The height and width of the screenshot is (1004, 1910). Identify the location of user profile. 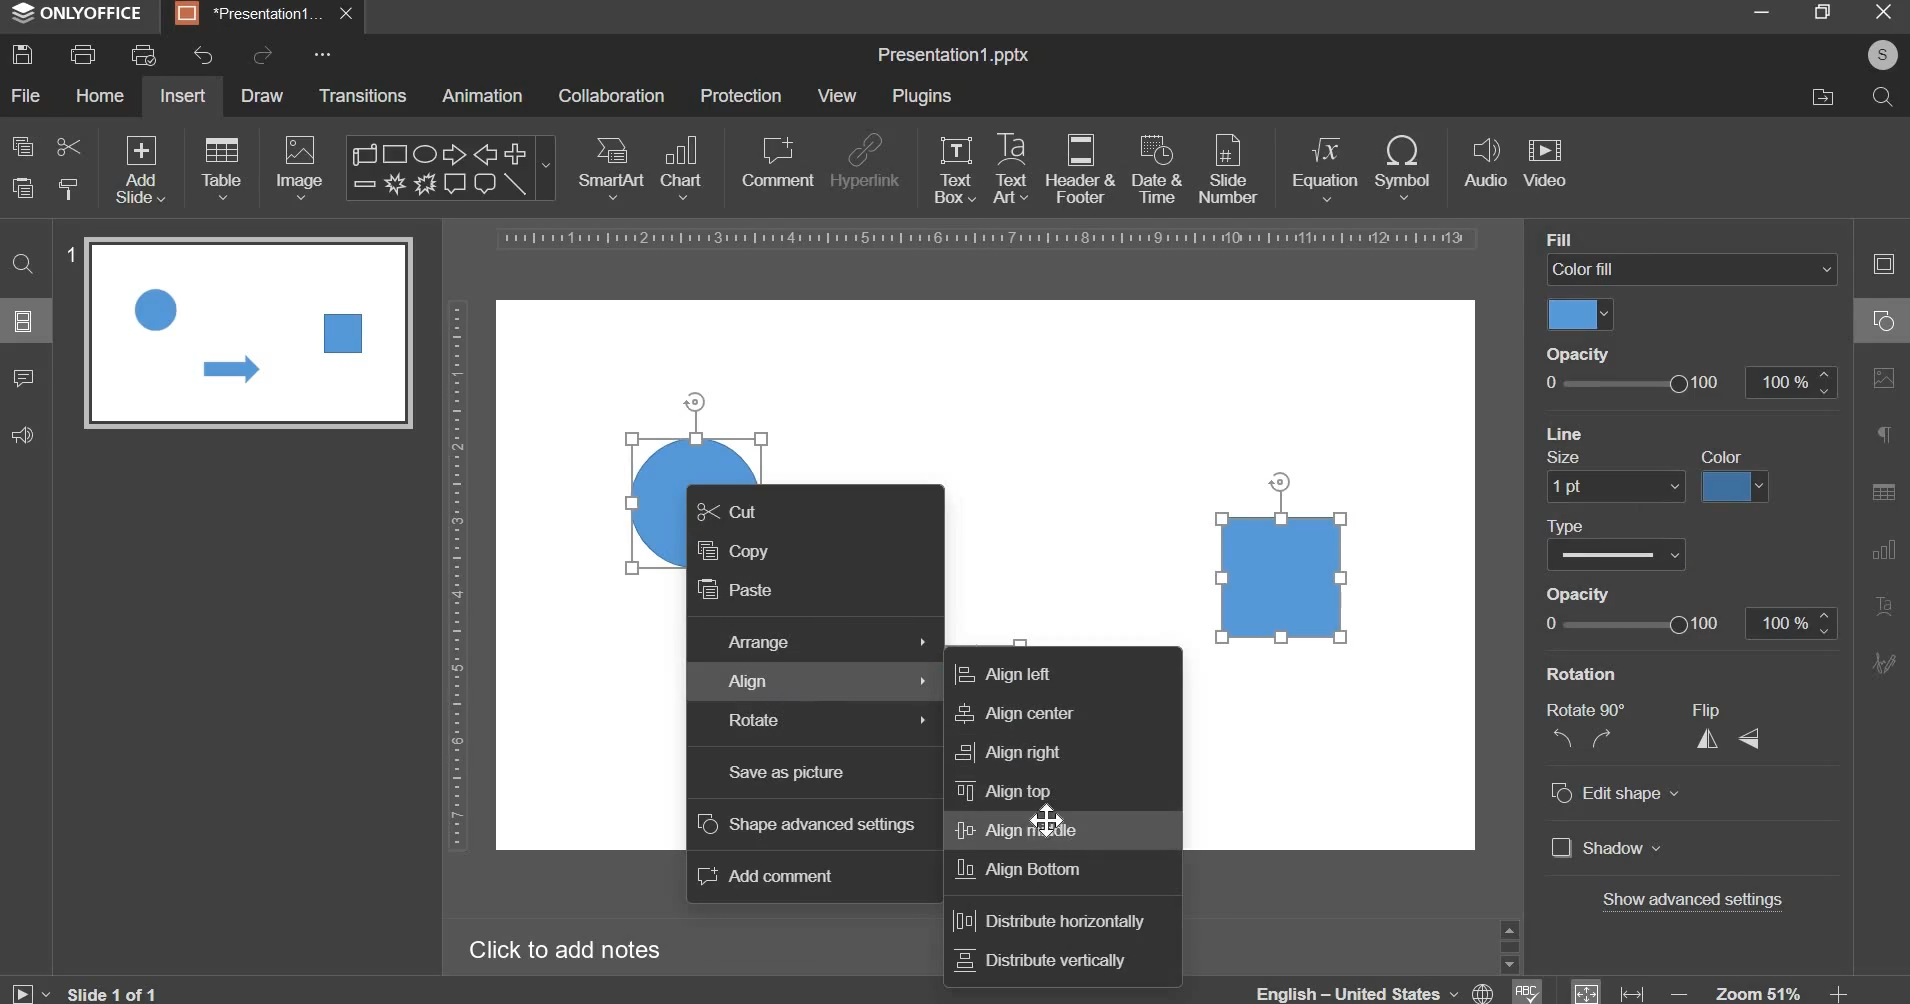
(1881, 52).